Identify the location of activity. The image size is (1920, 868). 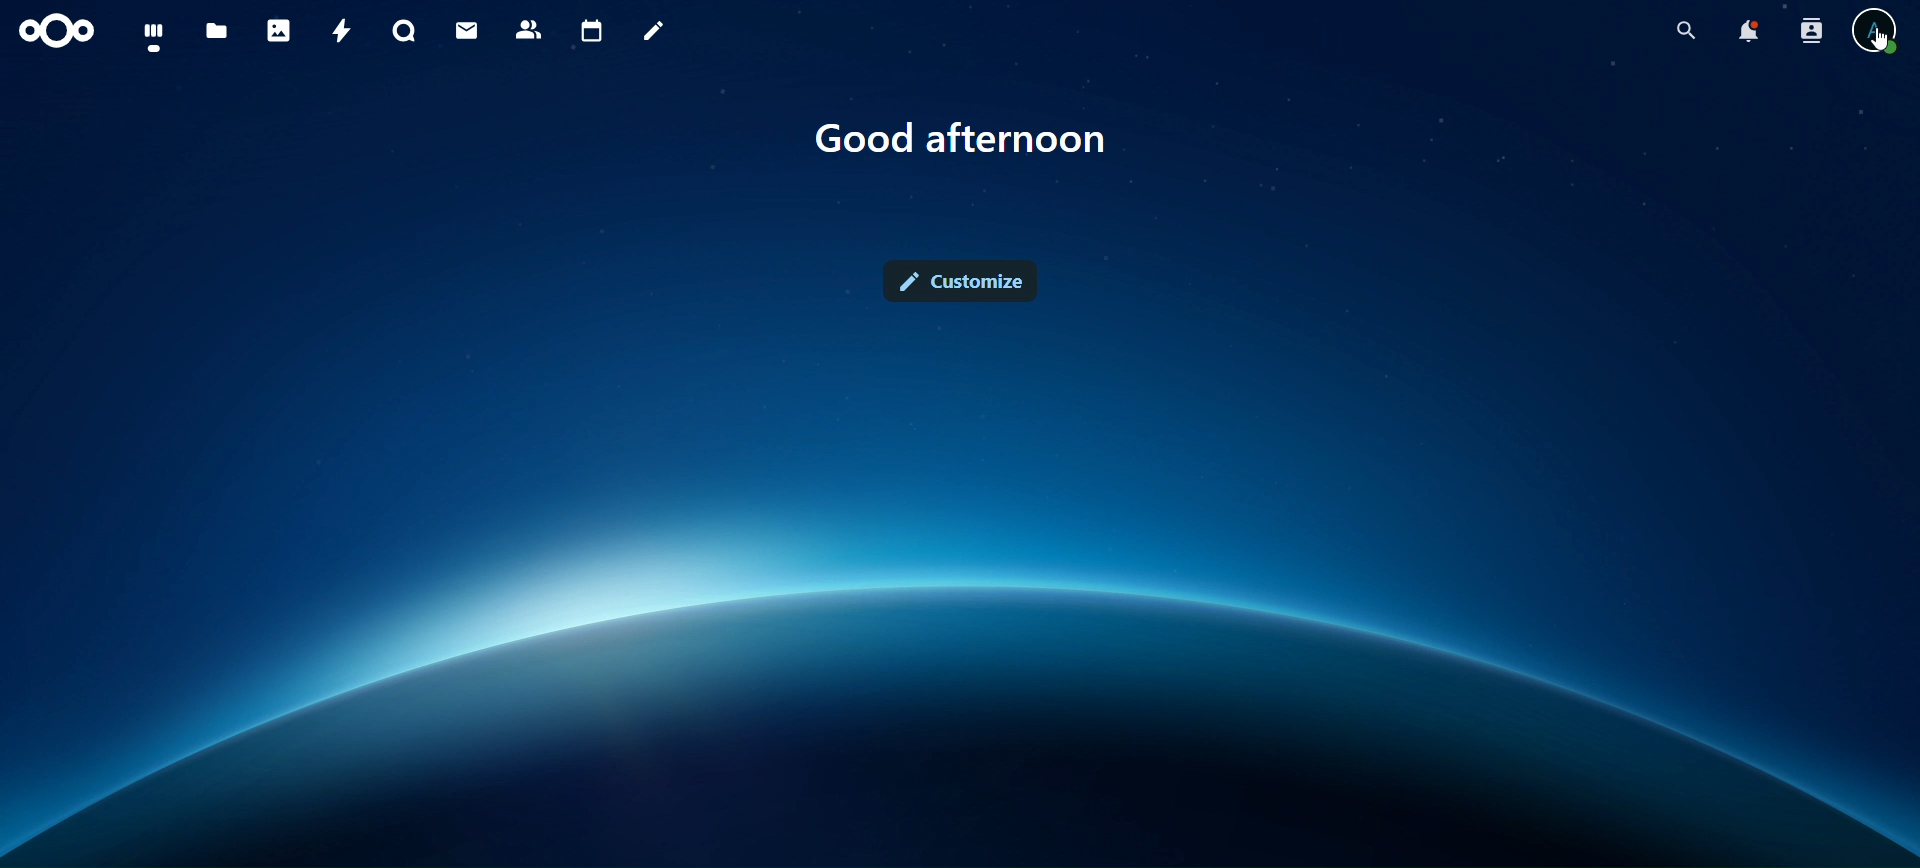
(343, 29).